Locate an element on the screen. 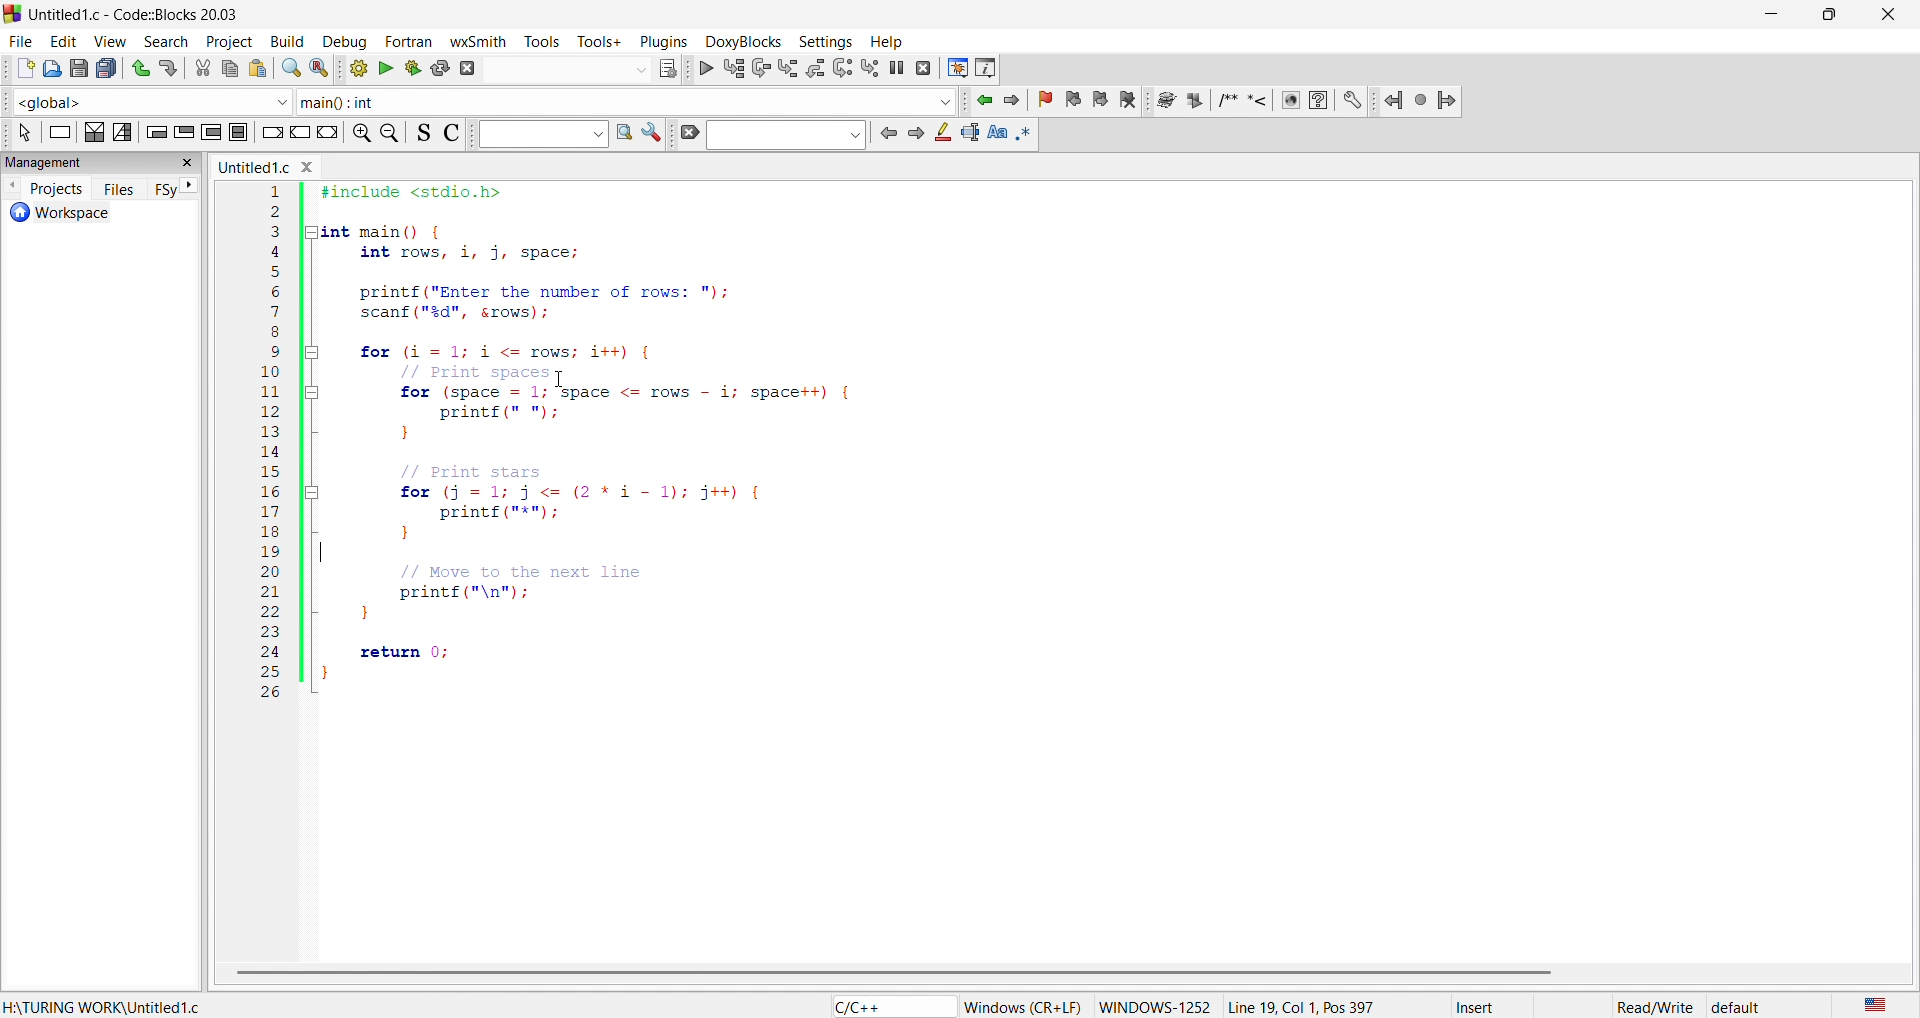 The height and width of the screenshot is (1018, 1920). close window is located at coordinates (308, 165).